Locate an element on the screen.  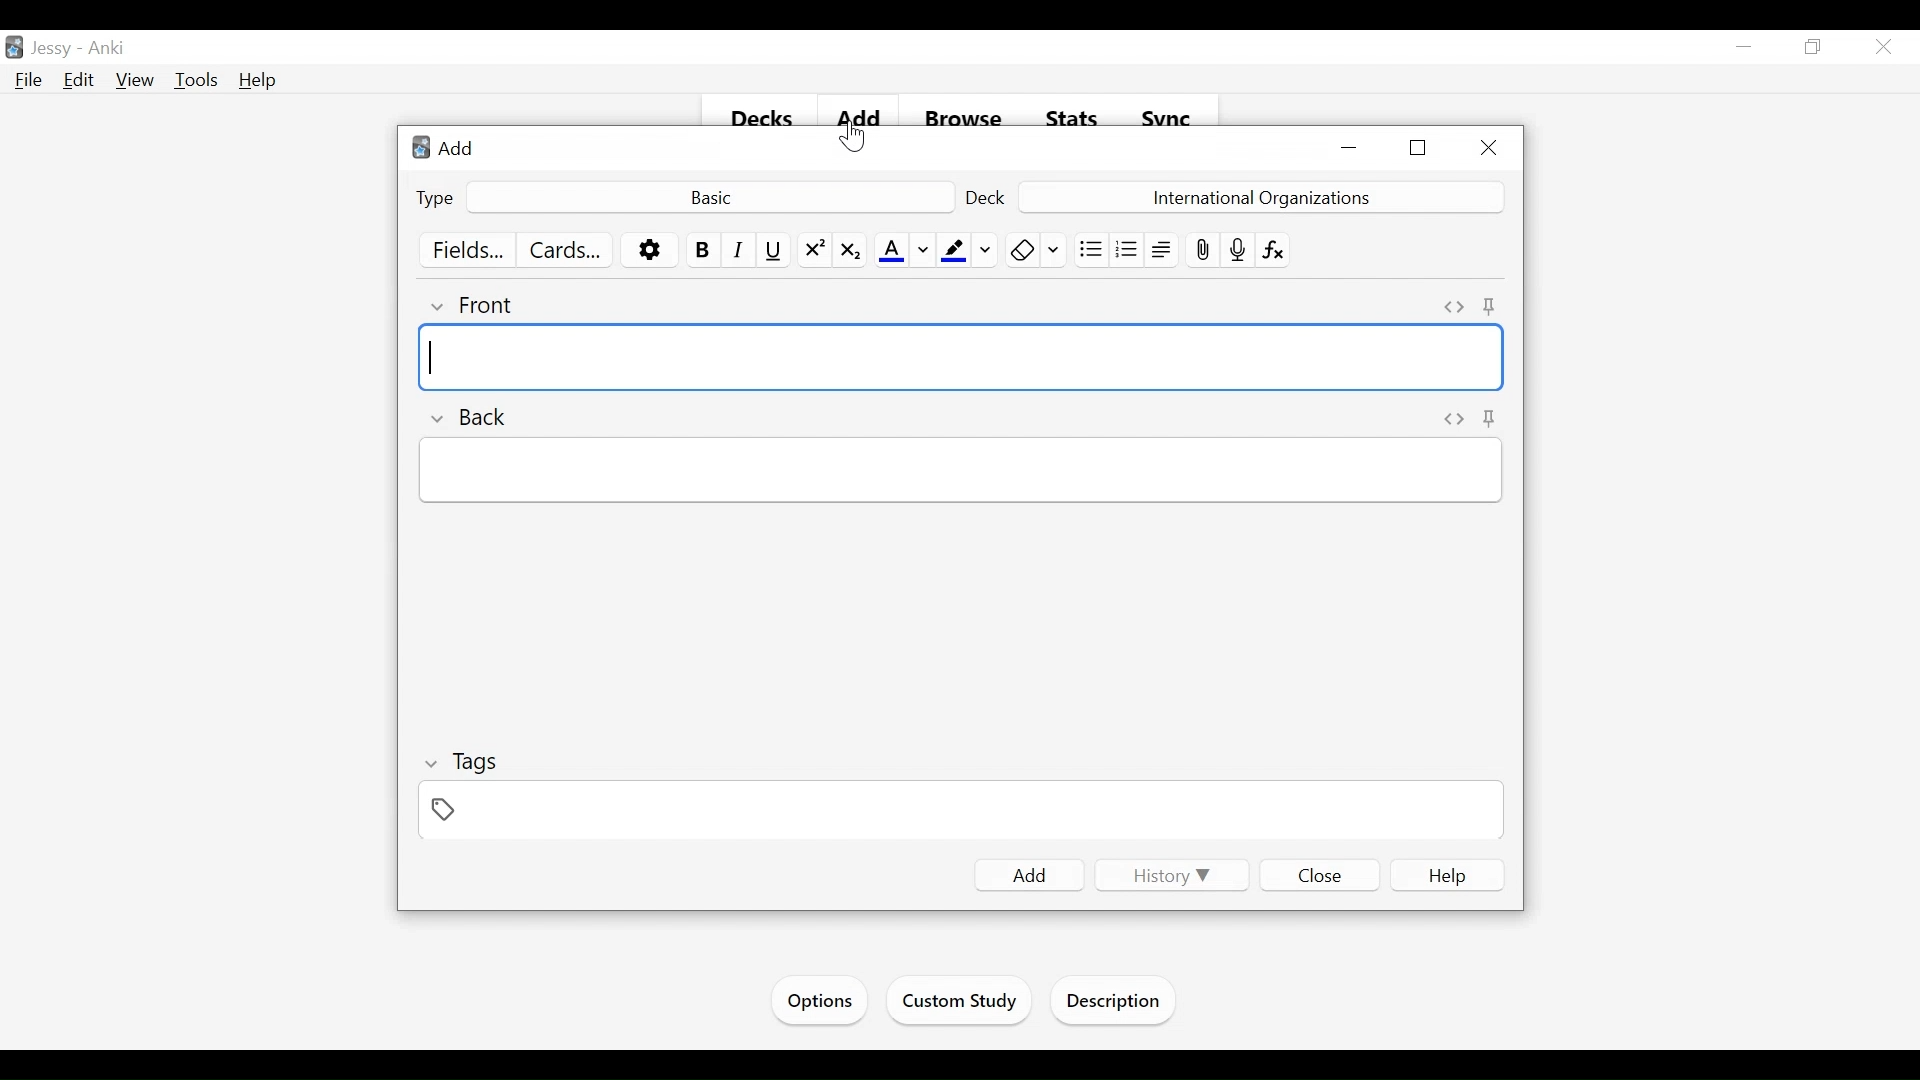
Custom Study is located at coordinates (957, 1003).